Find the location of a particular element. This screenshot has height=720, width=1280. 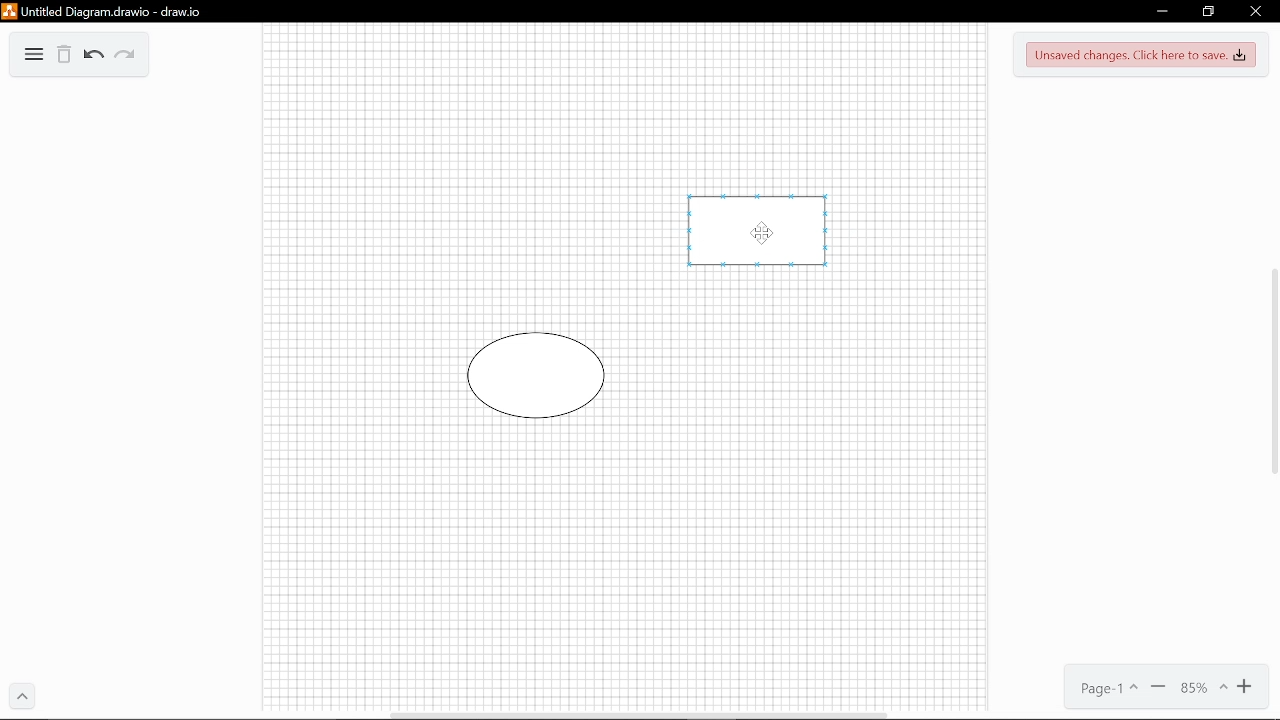

Undo is located at coordinates (92, 56).